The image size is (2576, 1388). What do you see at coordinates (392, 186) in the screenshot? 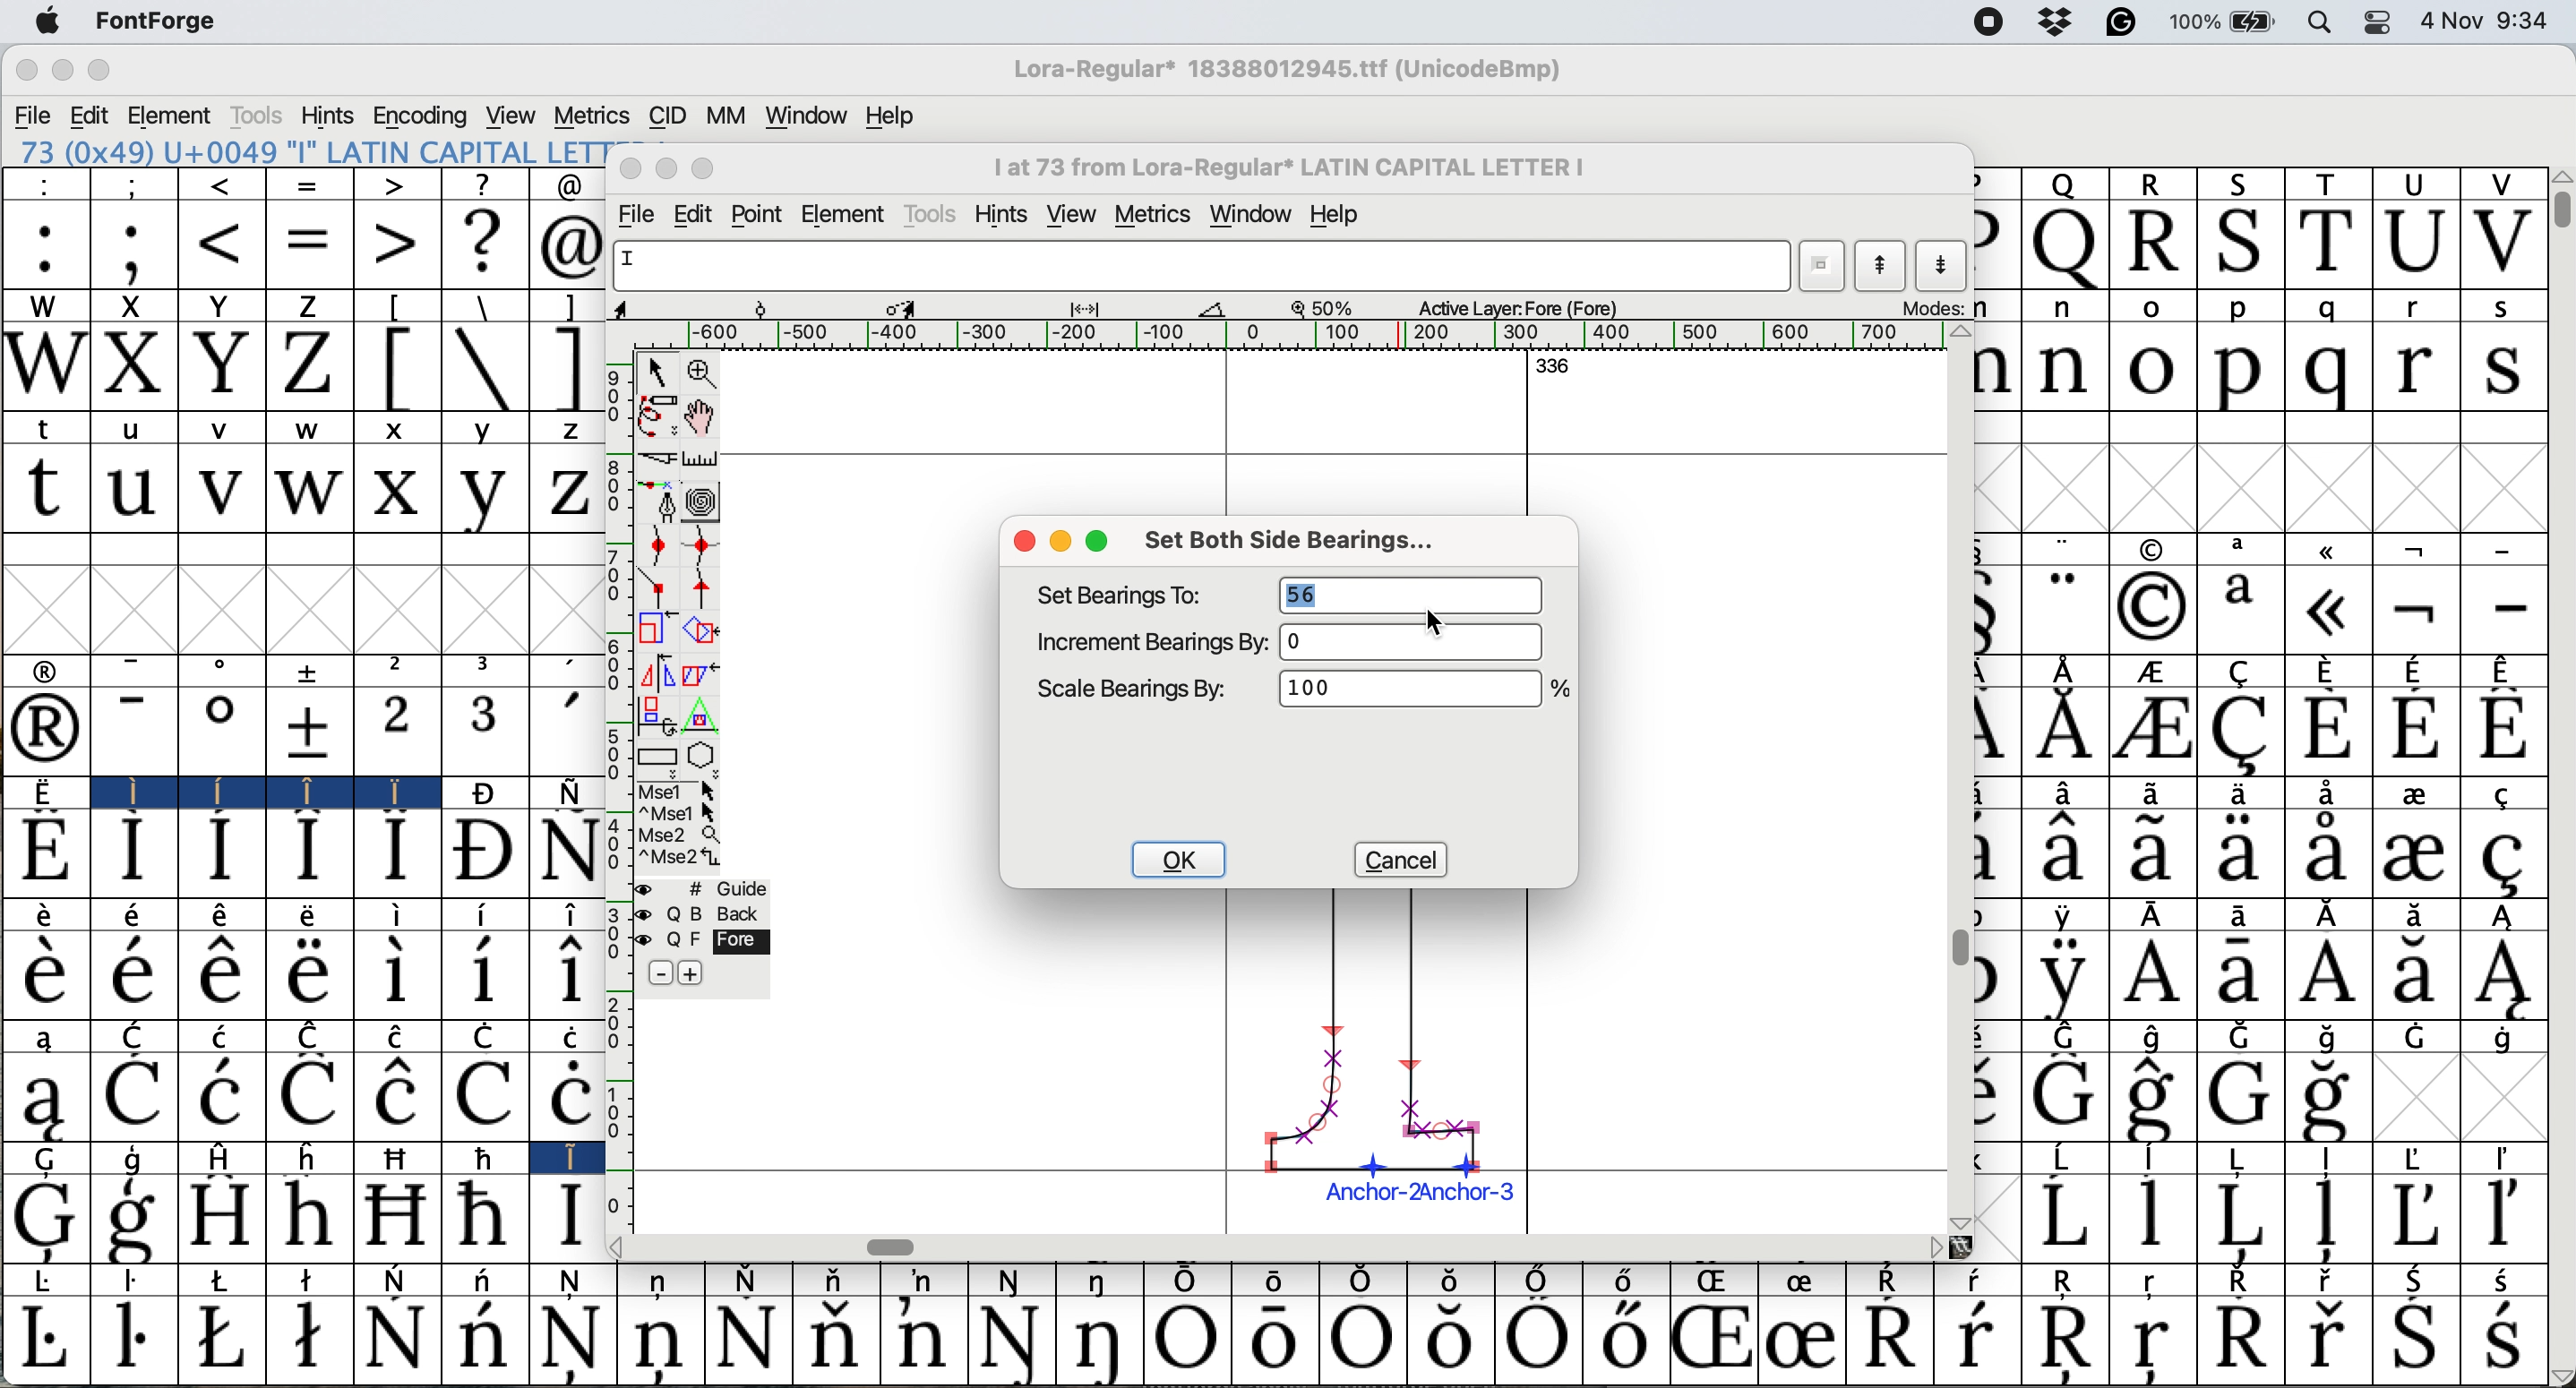
I see `>` at bounding box center [392, 186].